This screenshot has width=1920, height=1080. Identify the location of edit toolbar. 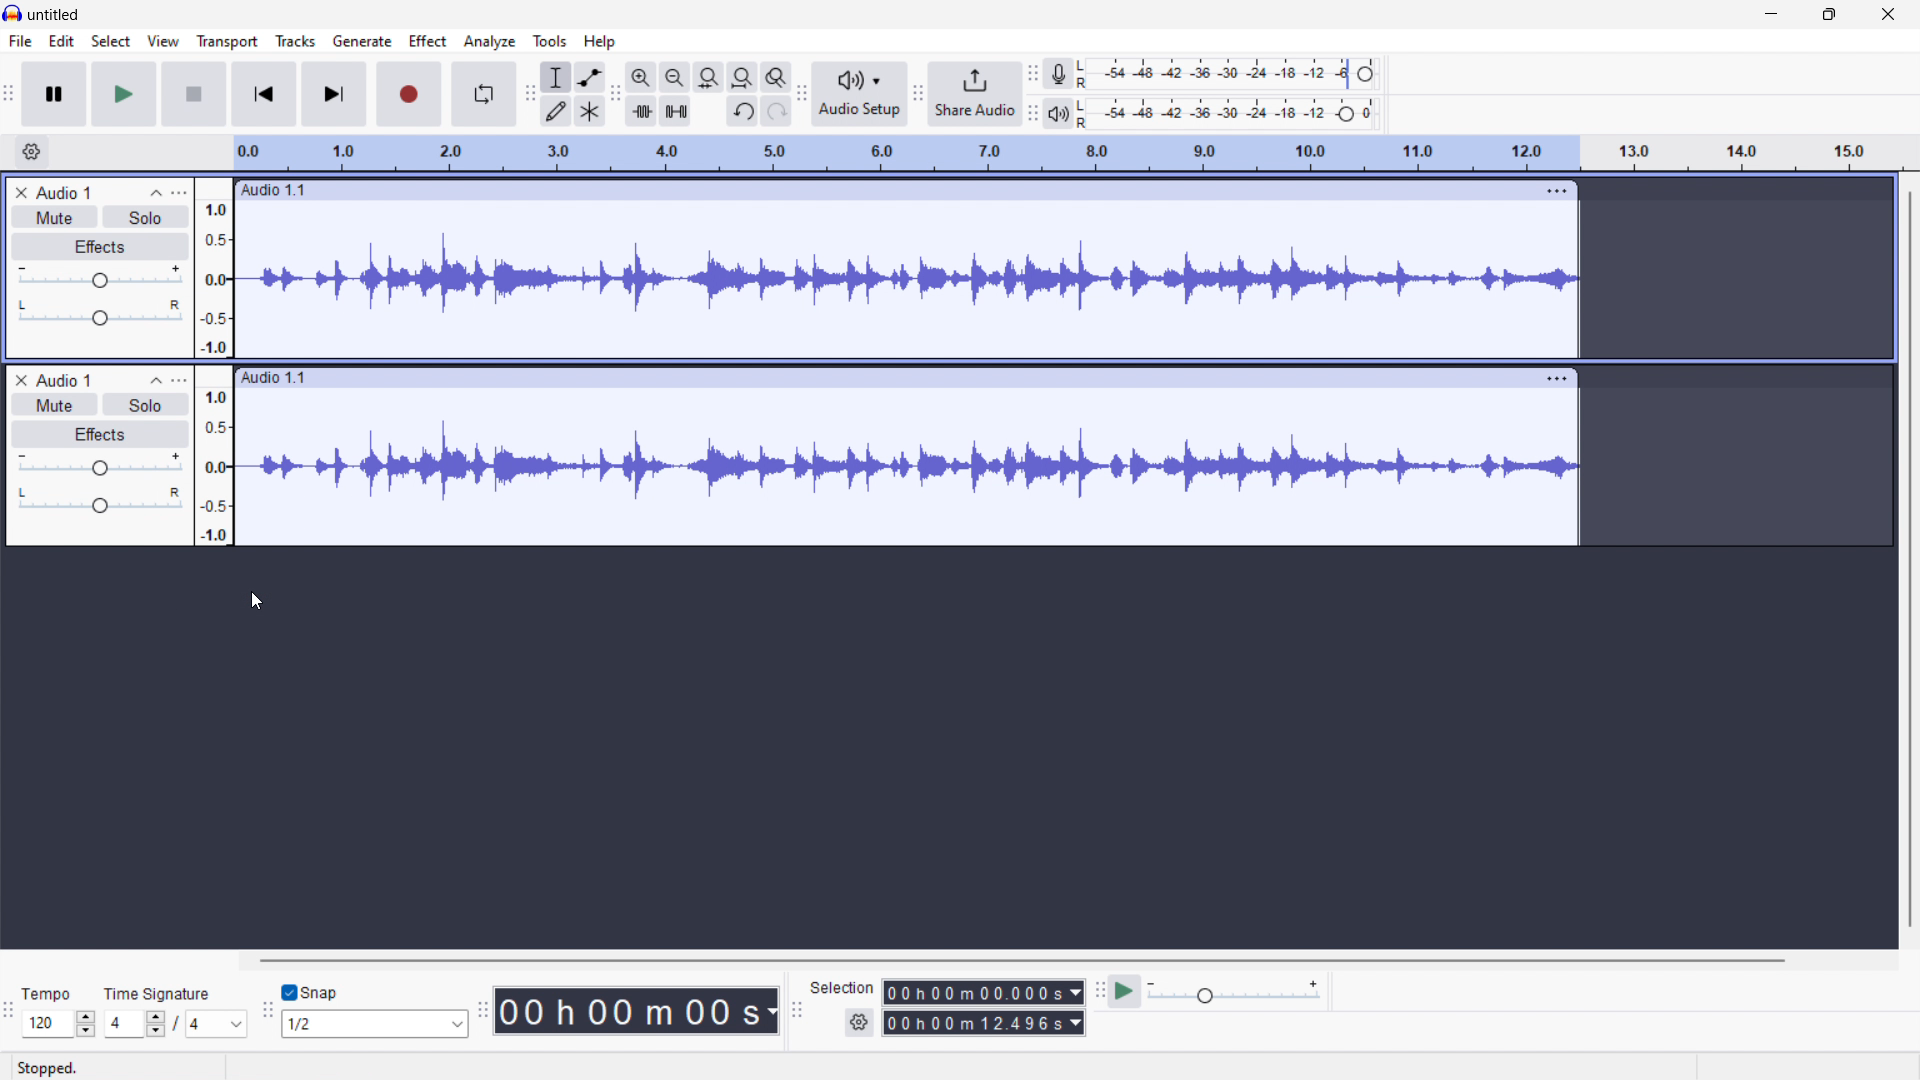
(616, 94).